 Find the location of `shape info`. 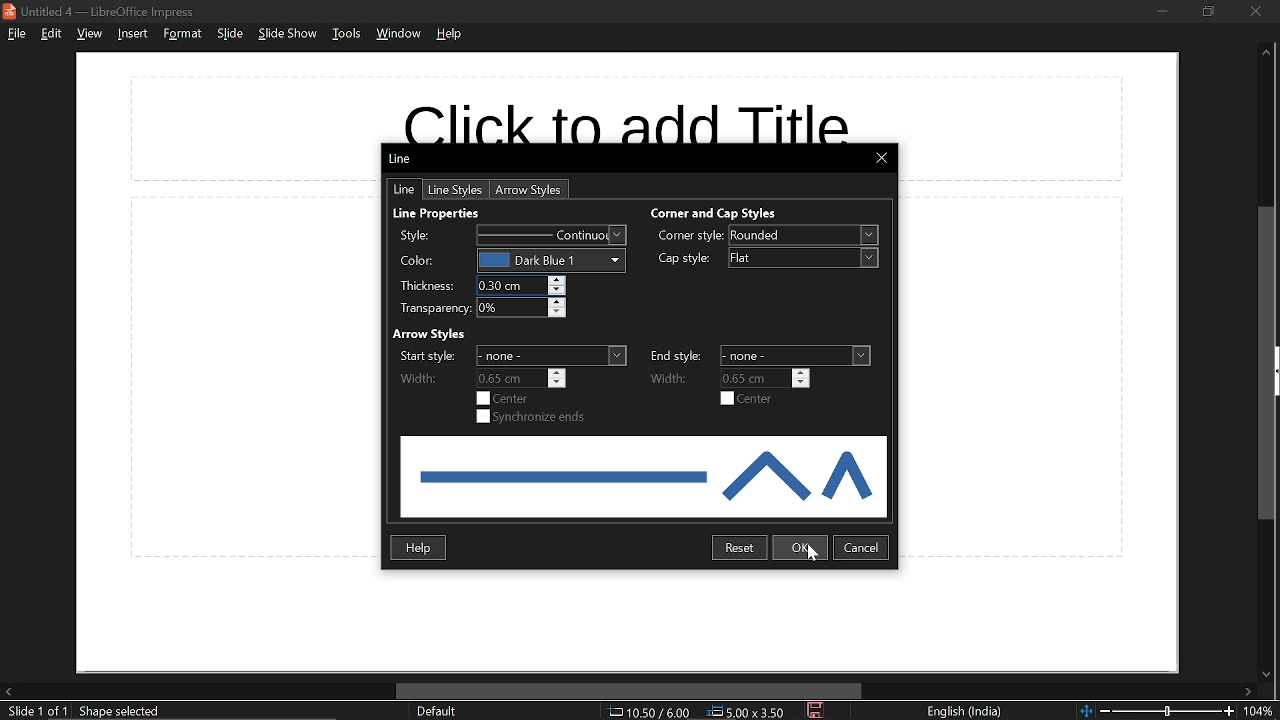

shape info is located at coordinates (122, 711).